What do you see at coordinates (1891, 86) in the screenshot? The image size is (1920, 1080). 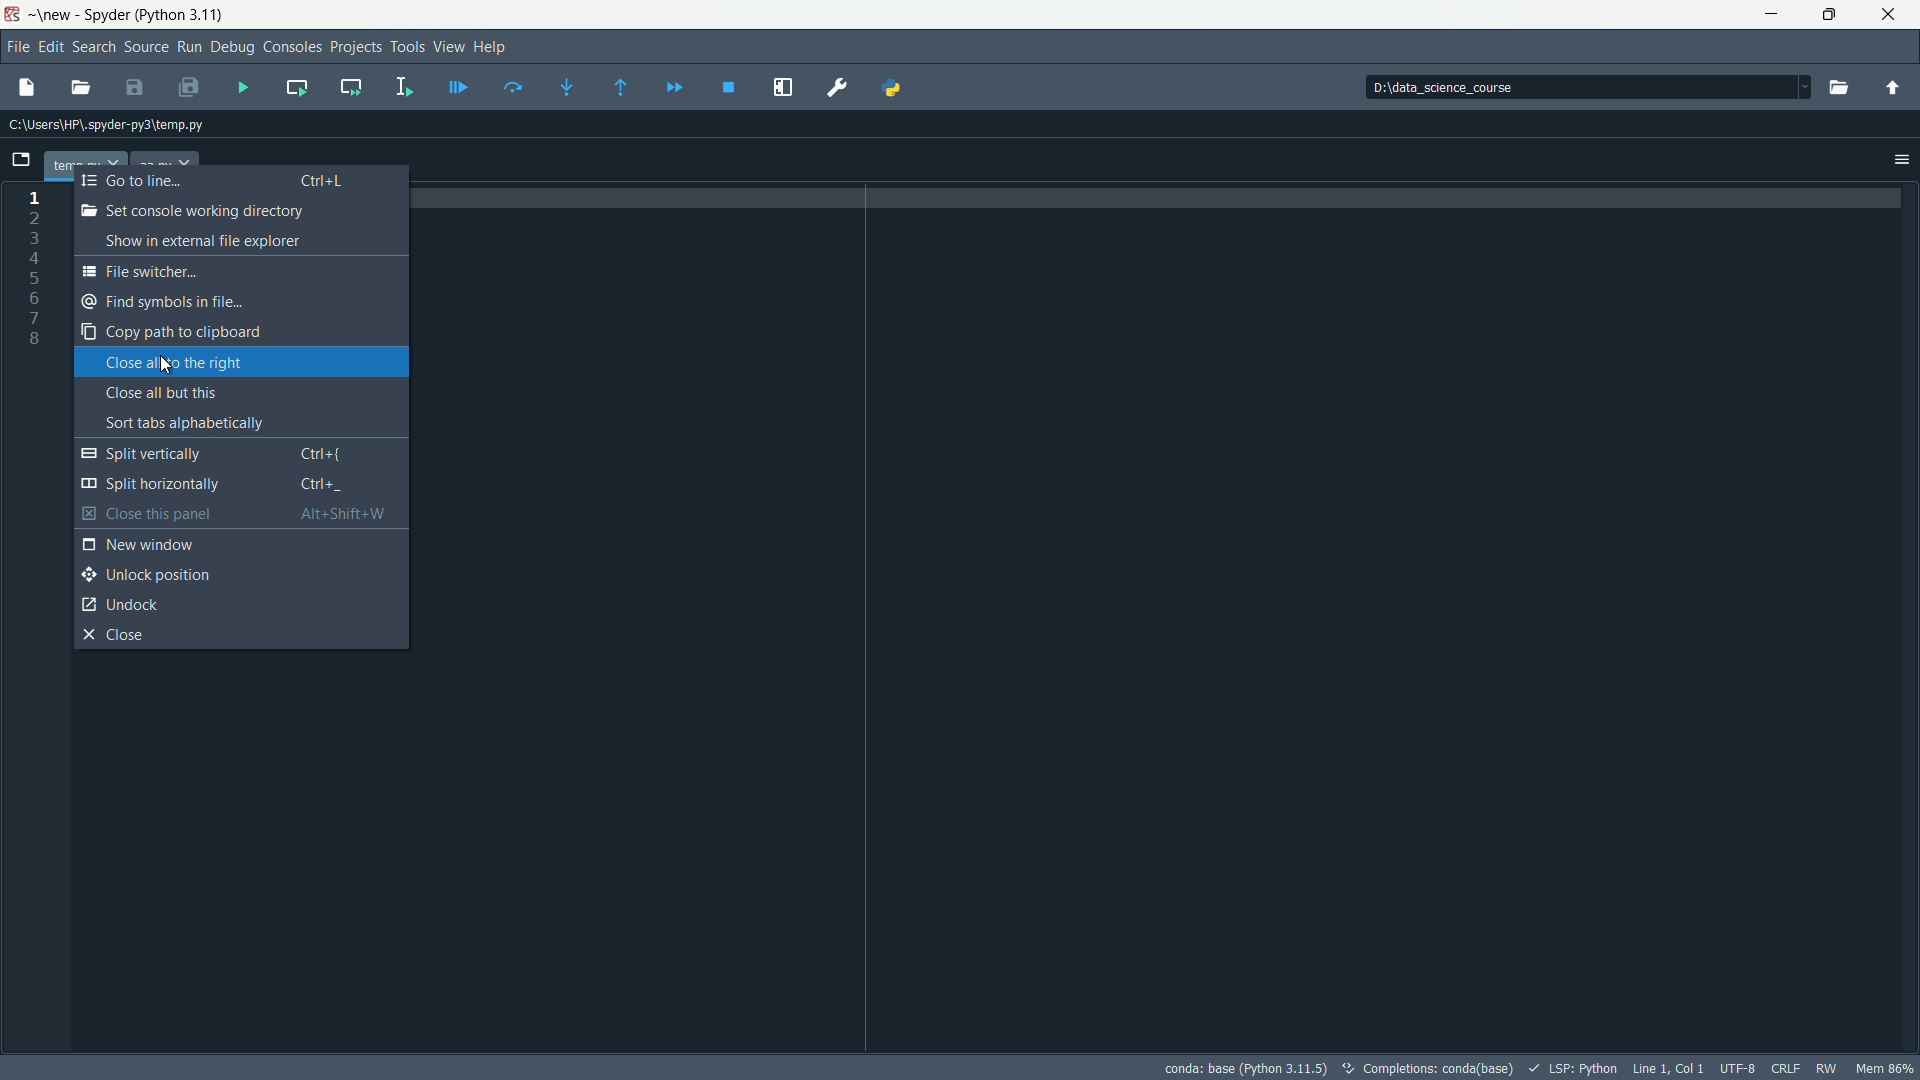 I see `chnage to parent directory` at bounding box center [1891, 86].